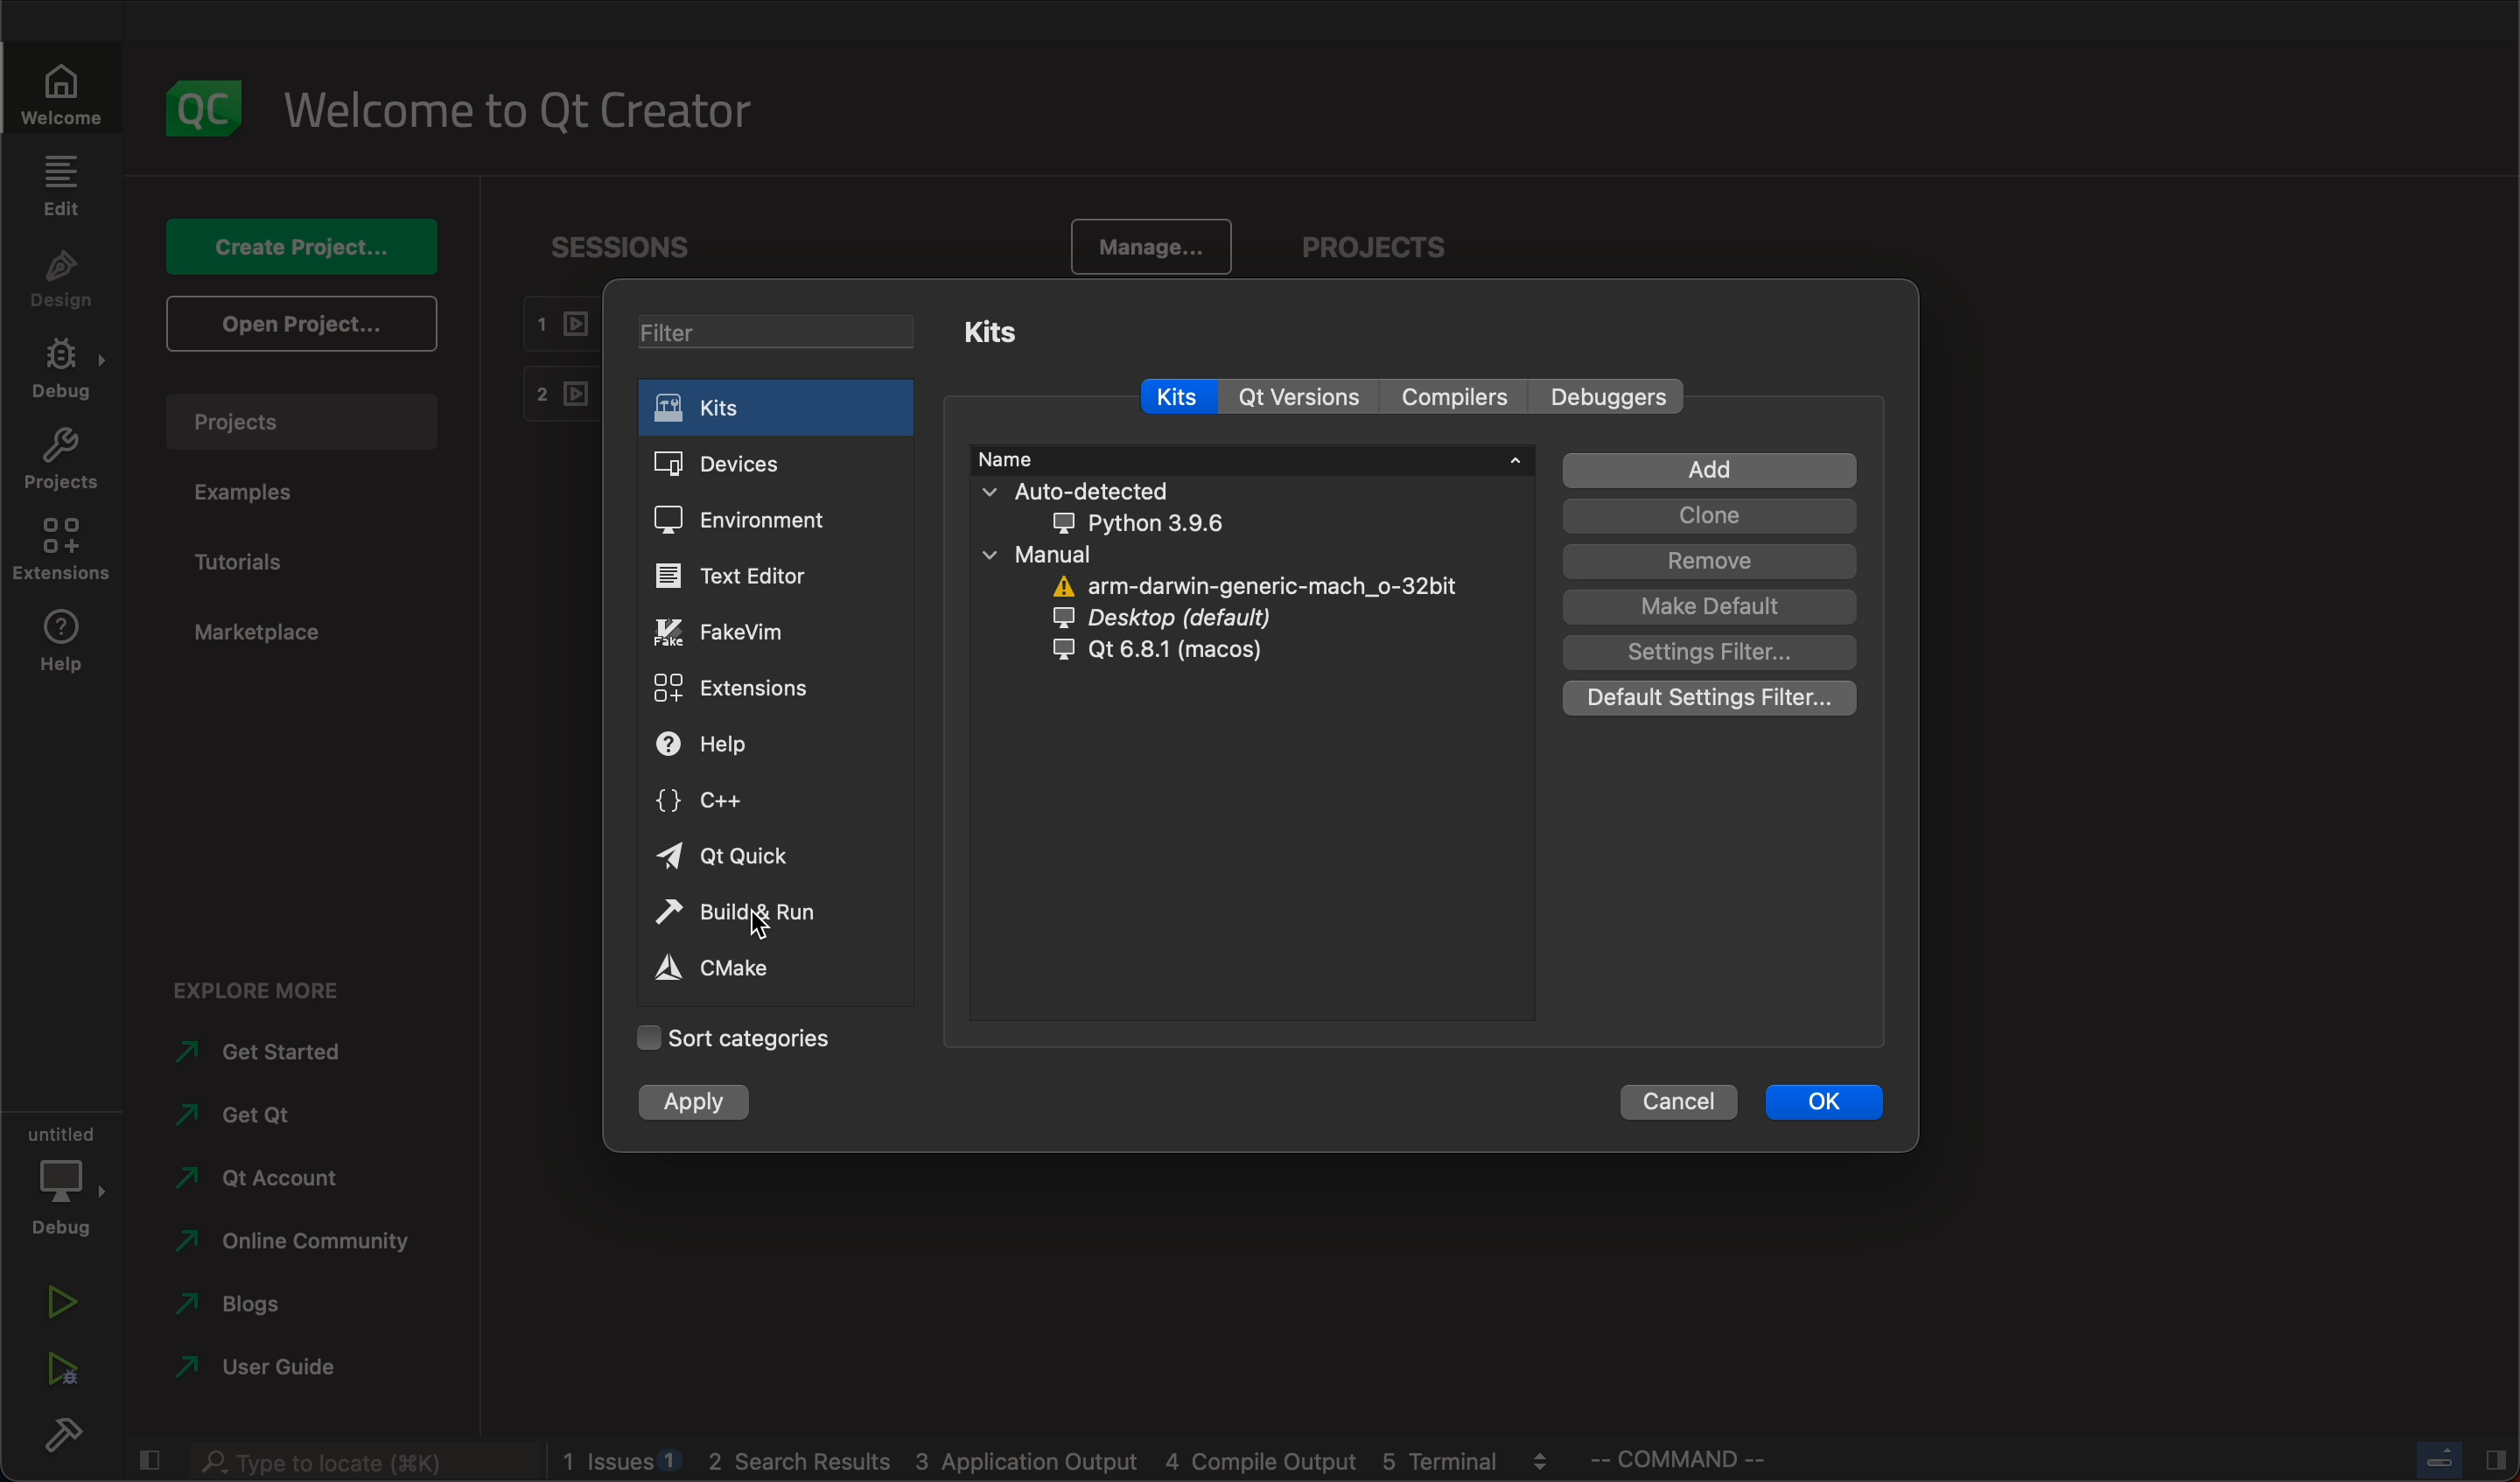 The image size is (2520, 1482). Describe the element at coordinates (1709, 470) in the screenshot. I see `add` at that location.